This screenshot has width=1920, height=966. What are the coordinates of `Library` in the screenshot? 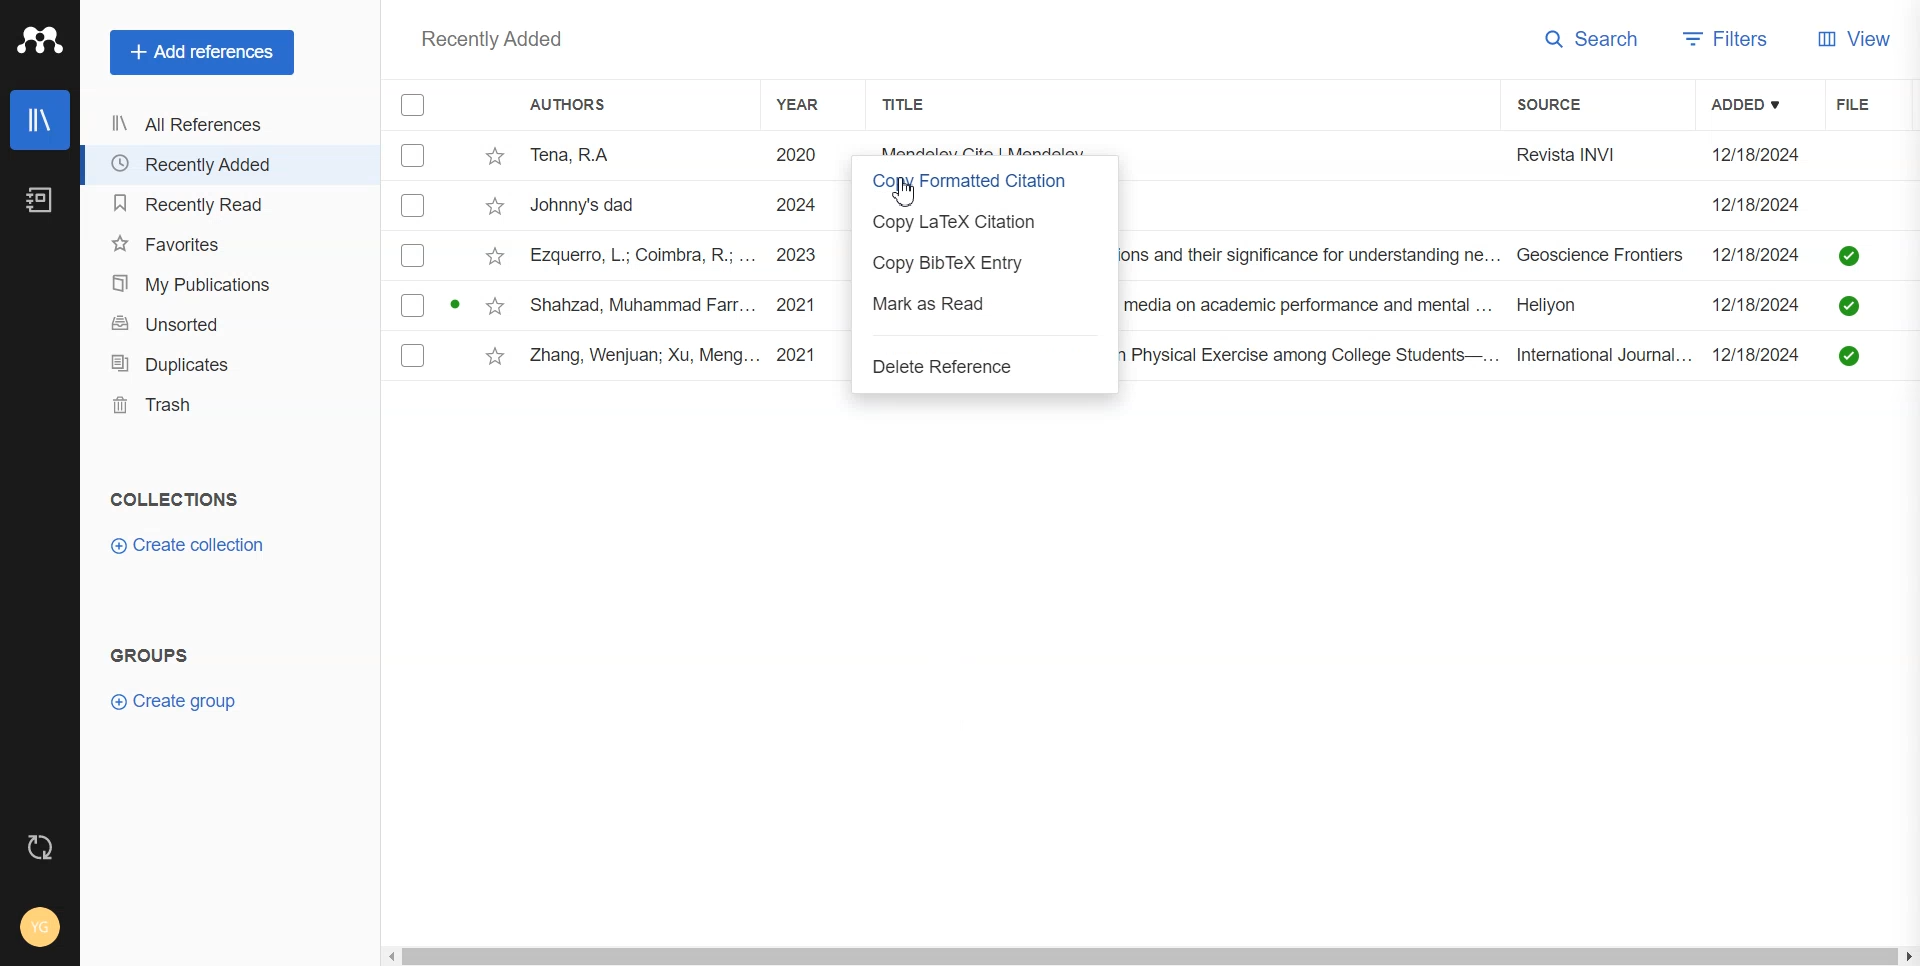 It's located at (41, 120).